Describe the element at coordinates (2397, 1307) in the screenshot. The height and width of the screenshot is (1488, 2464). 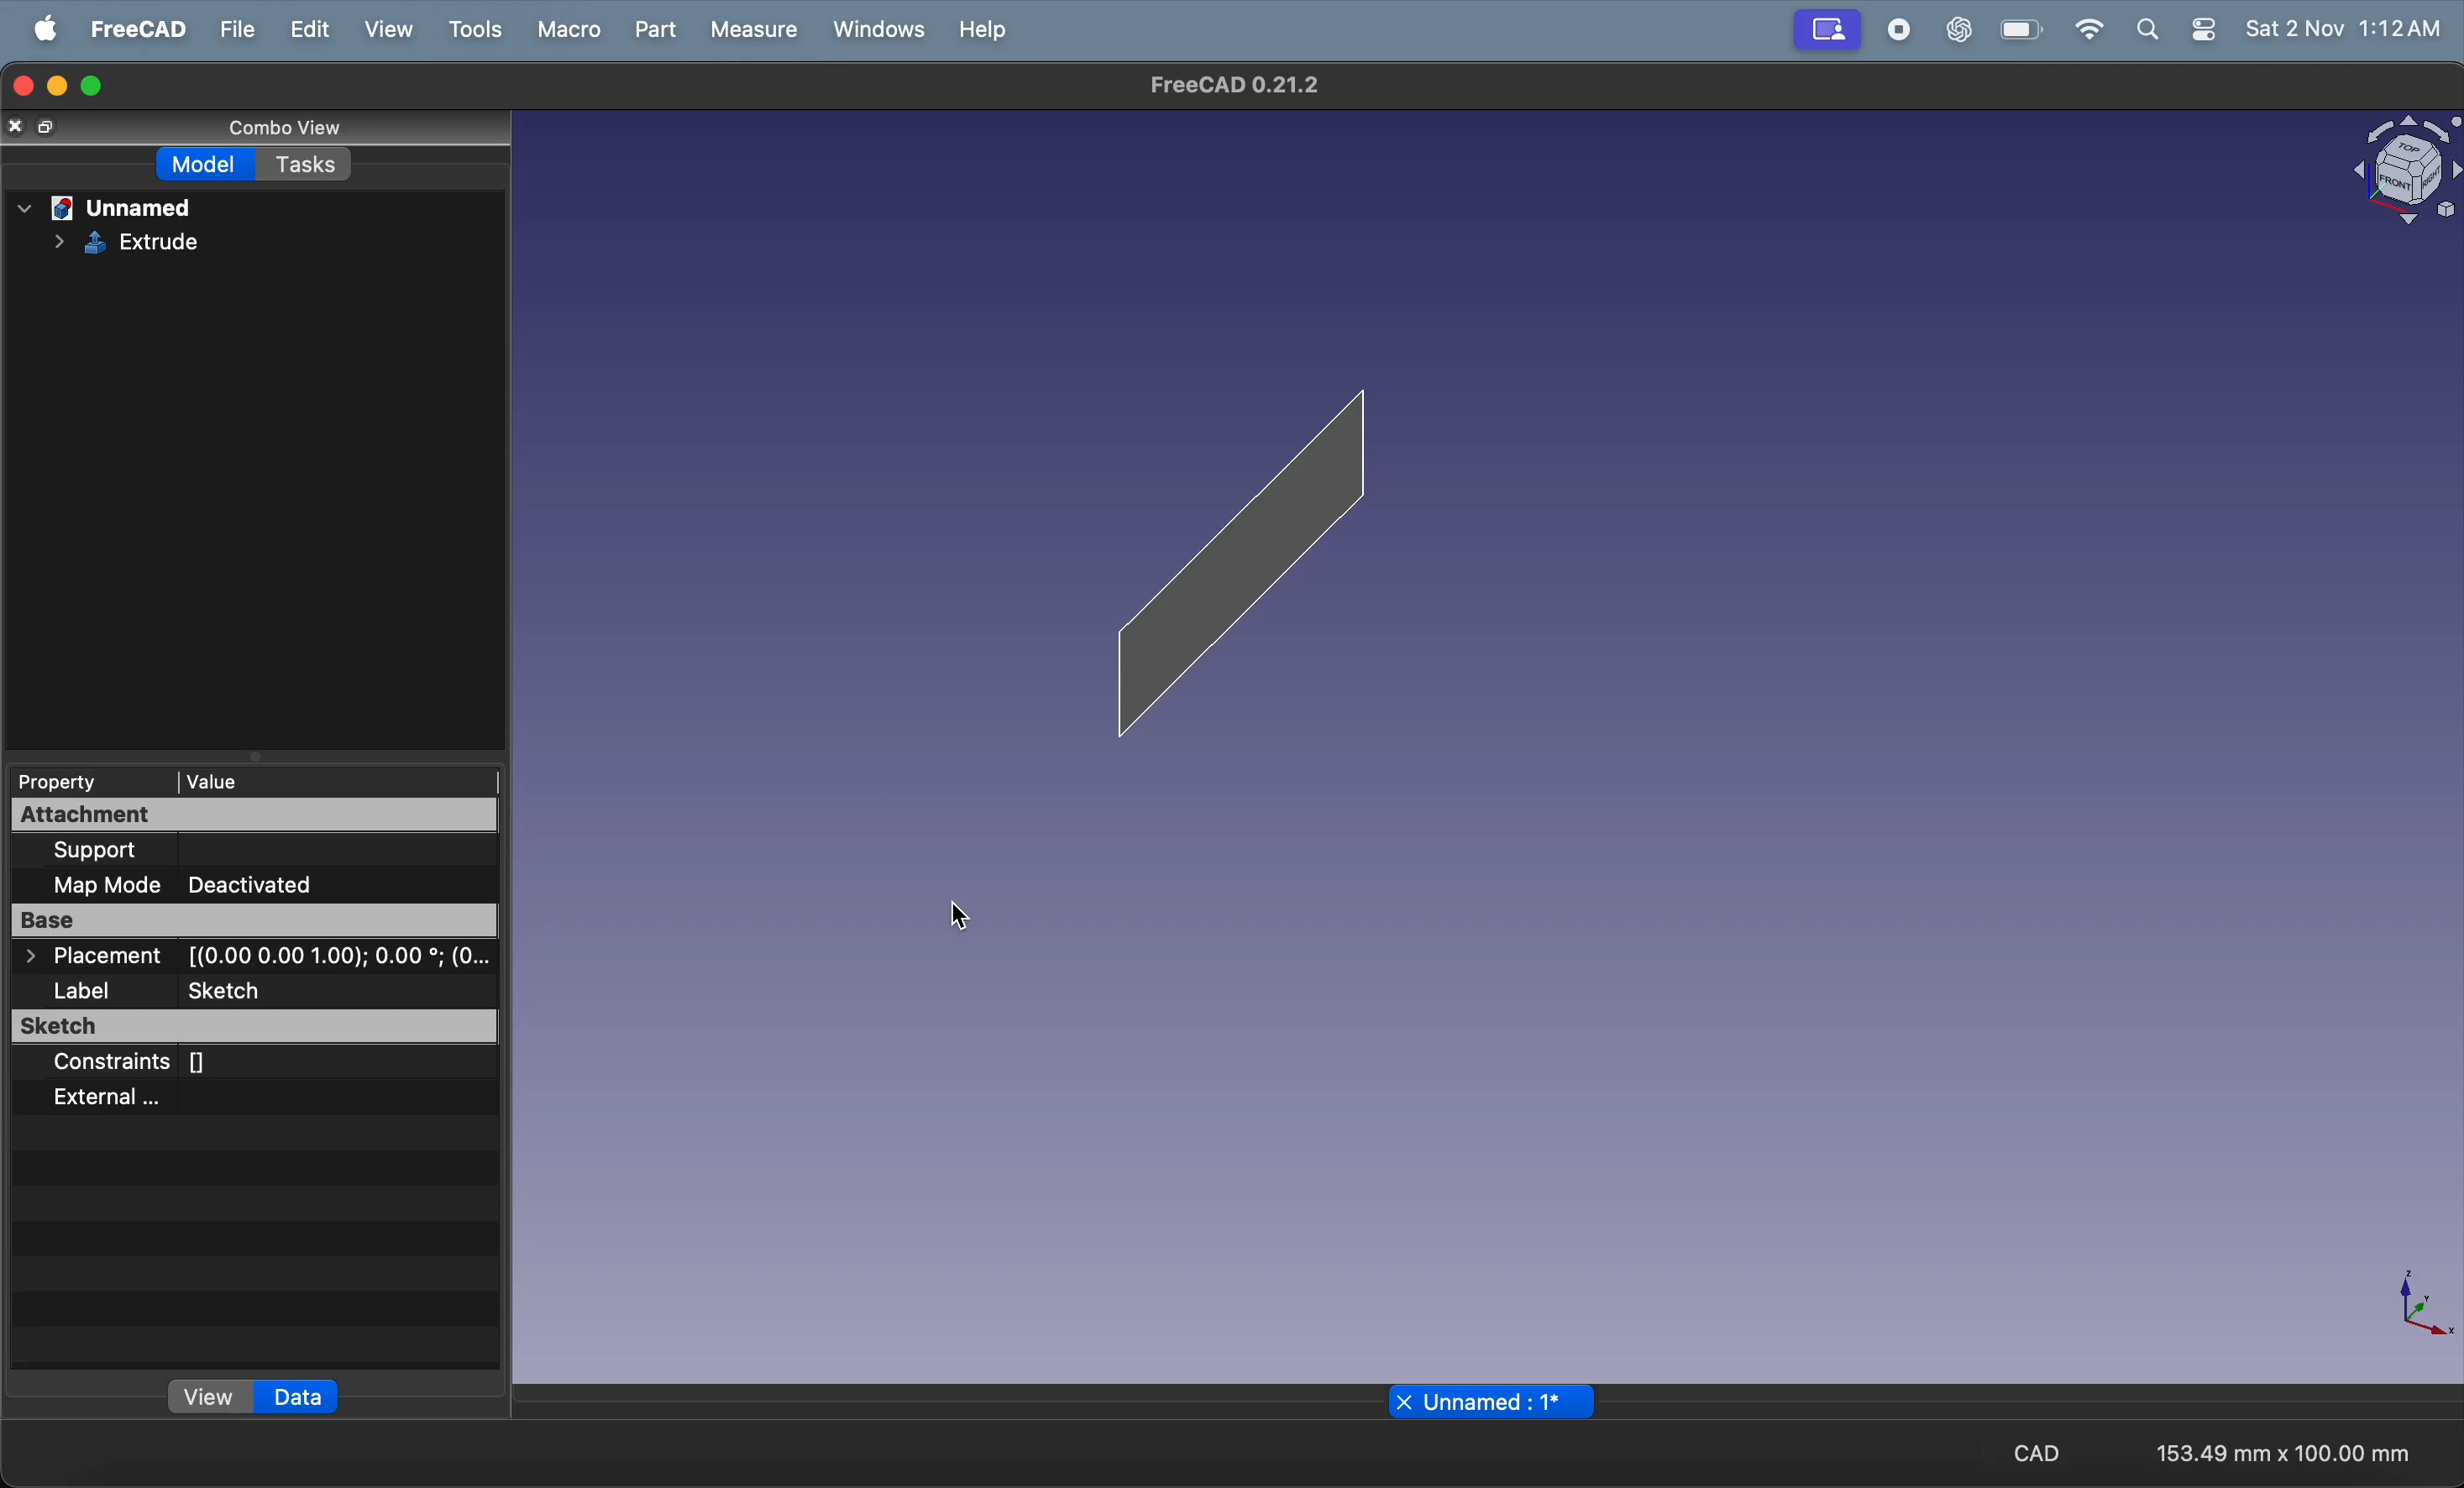
I see `axis` at that location.